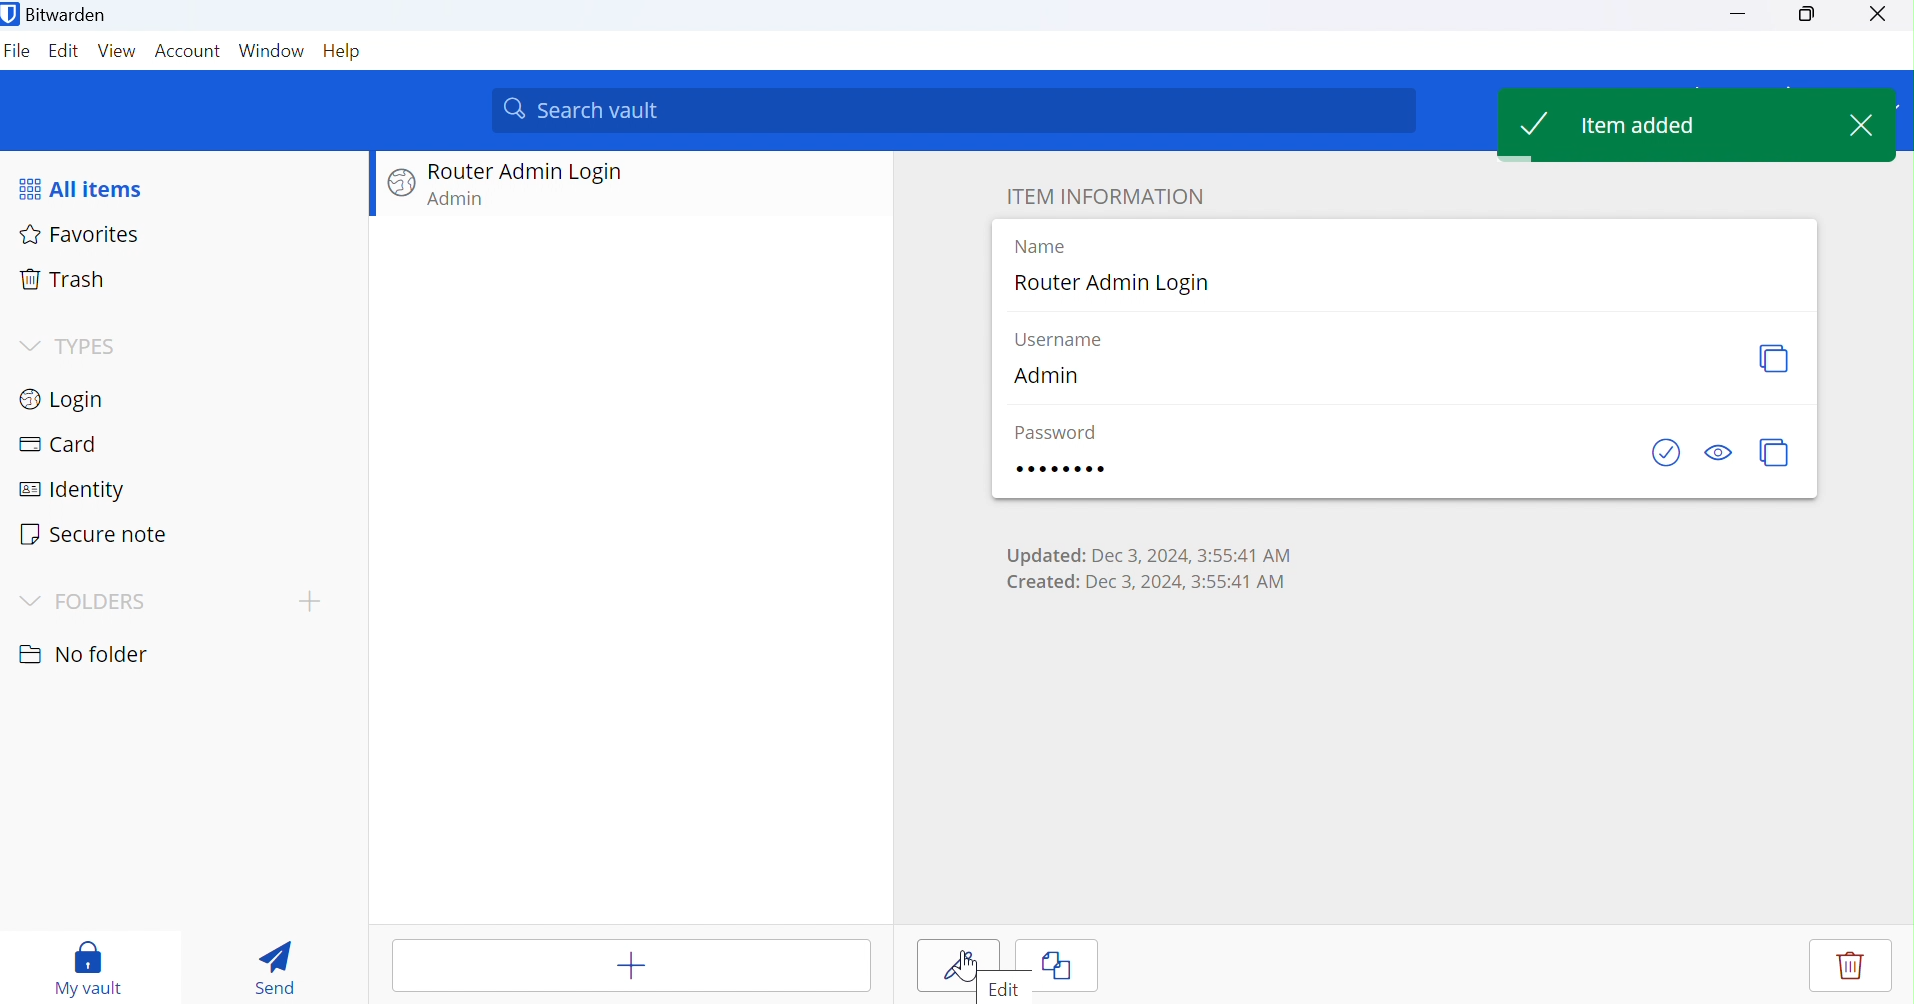 The width and height of the screenshot is (1914, 1004). I want to click on Close, so click(1866, 123).